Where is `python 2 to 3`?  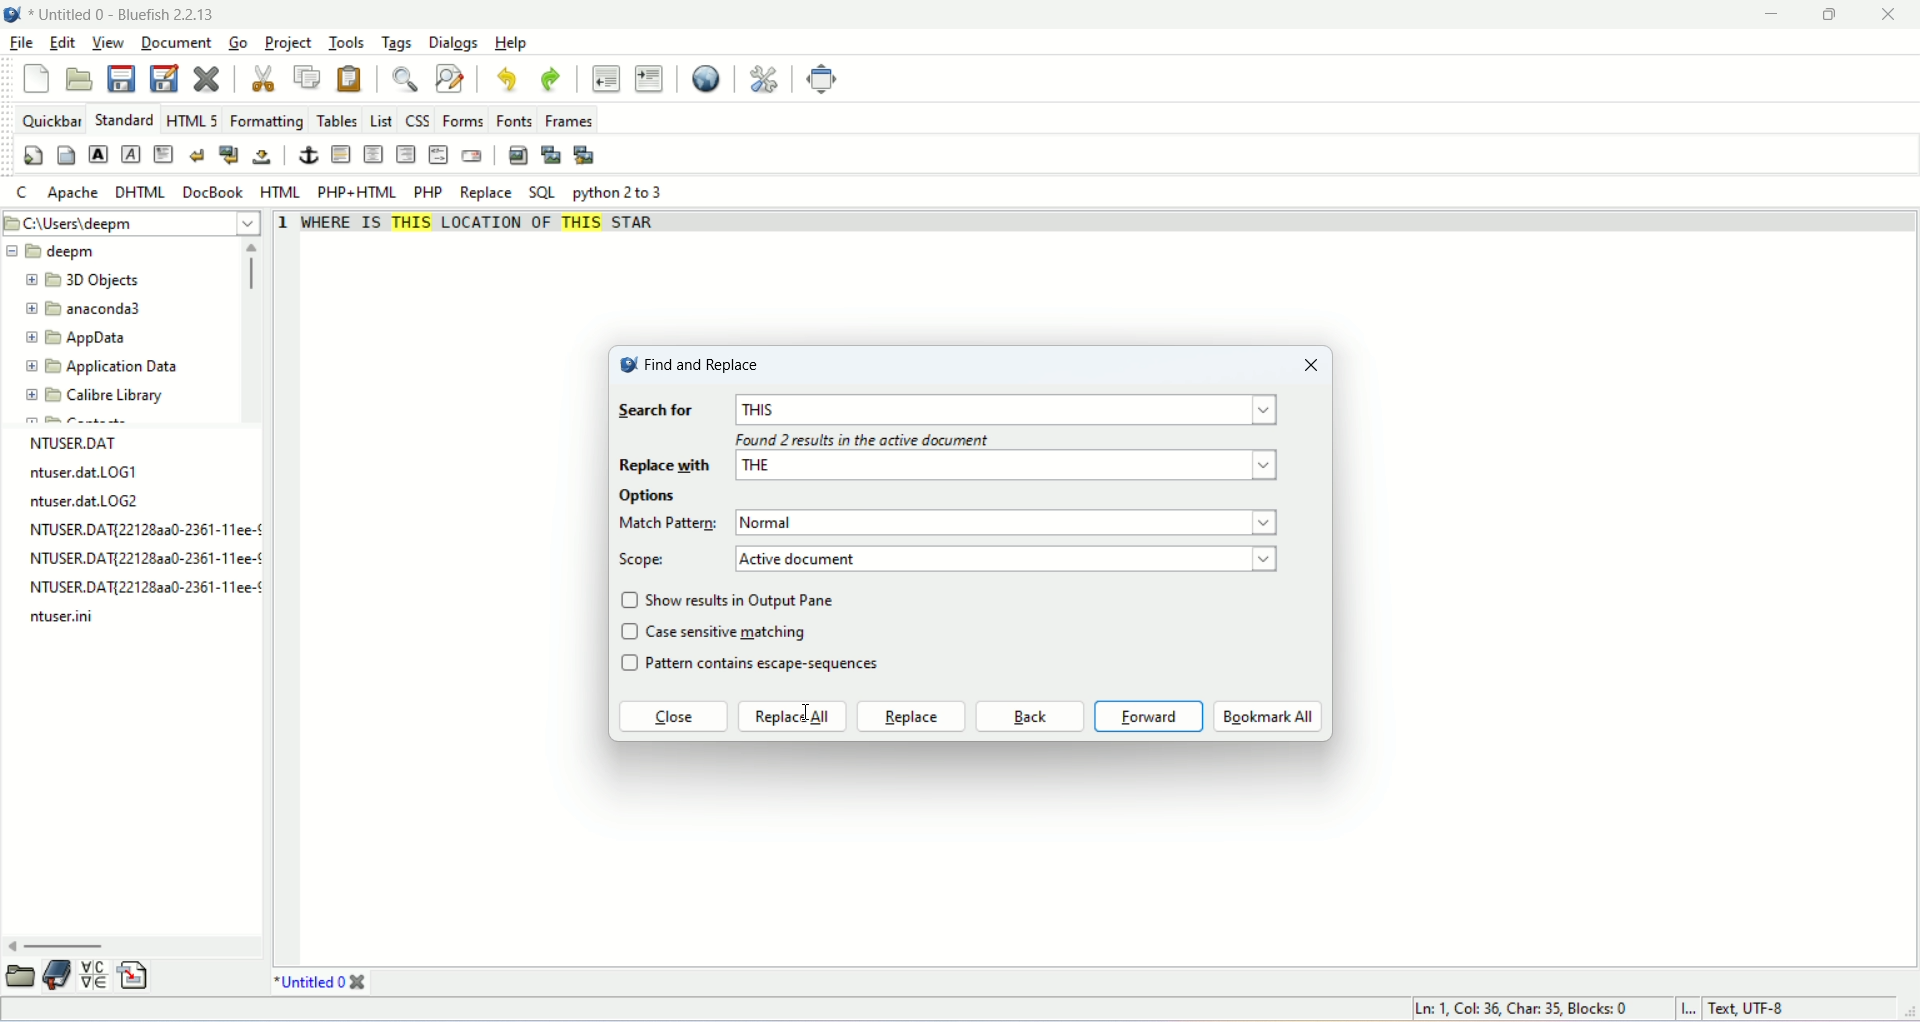 python 2 to 3 is located at coordinates (622, 193).